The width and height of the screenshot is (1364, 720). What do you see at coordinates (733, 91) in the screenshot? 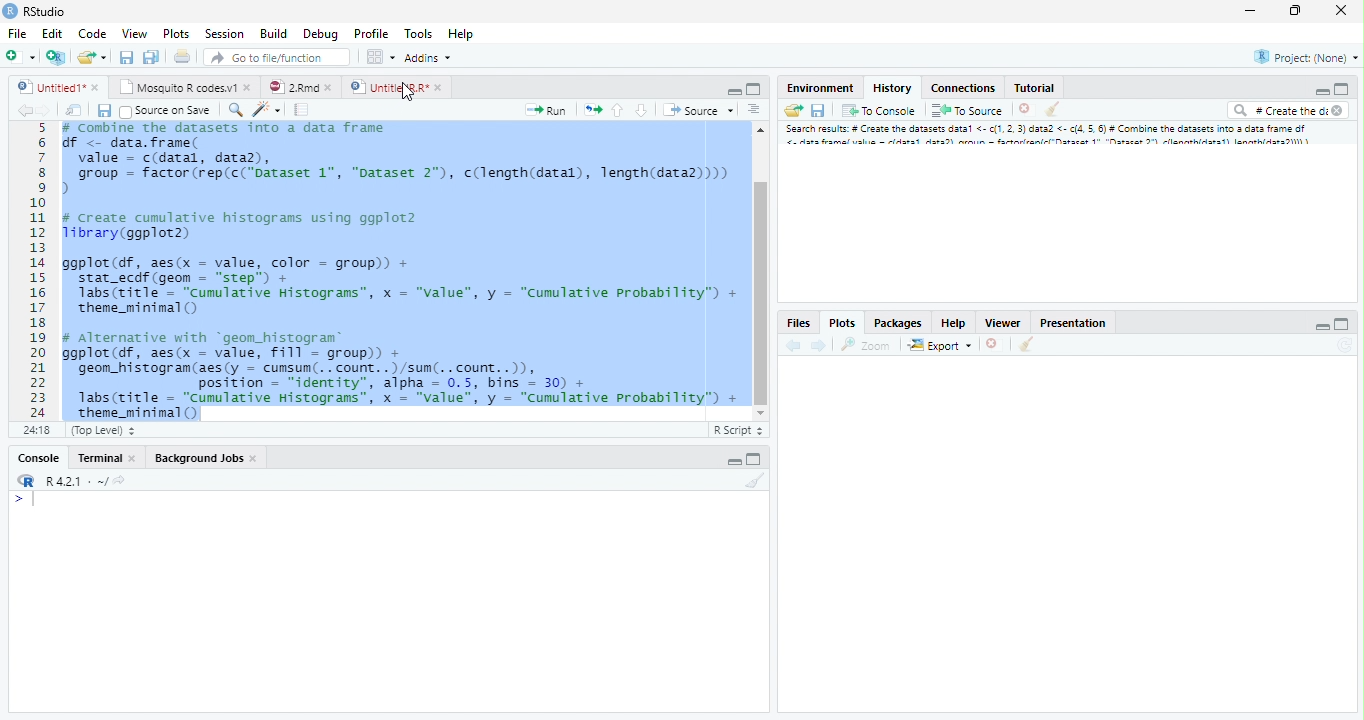
I see `Minimize` at bounding box center [733, 91].